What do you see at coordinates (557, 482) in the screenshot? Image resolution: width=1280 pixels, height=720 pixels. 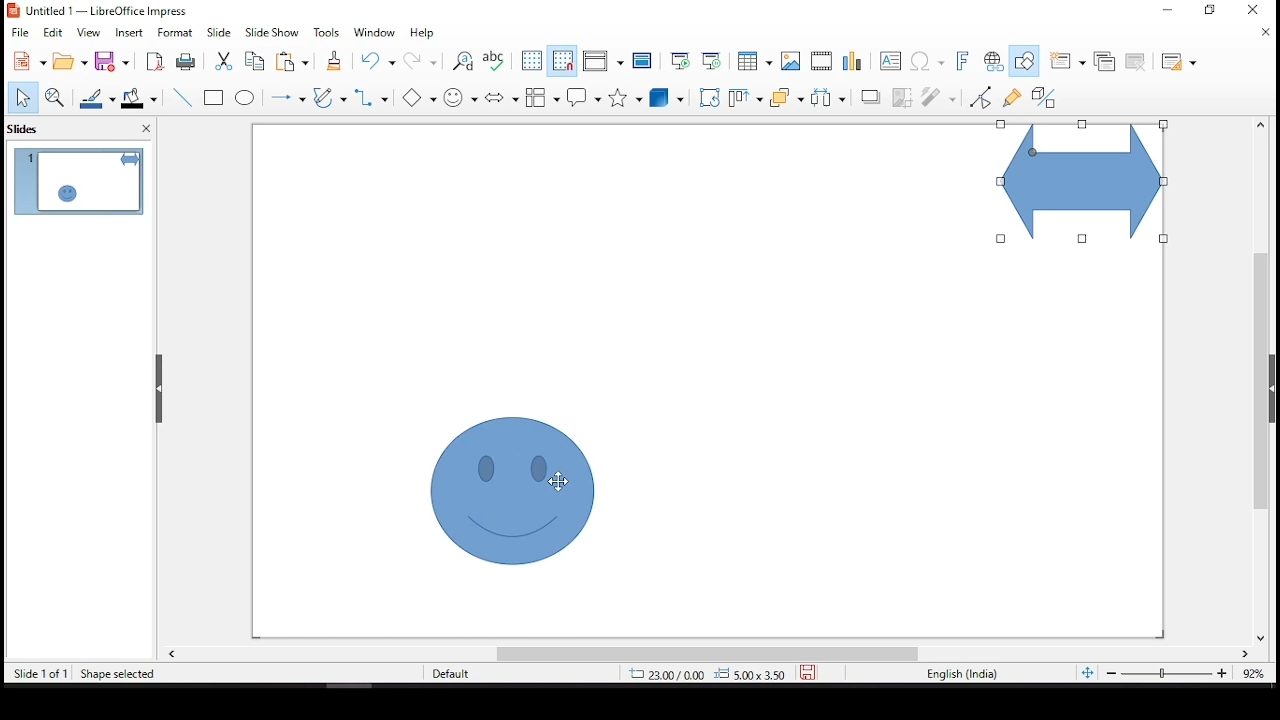 I see `mouse pointer` at bounding box center [557, 482].